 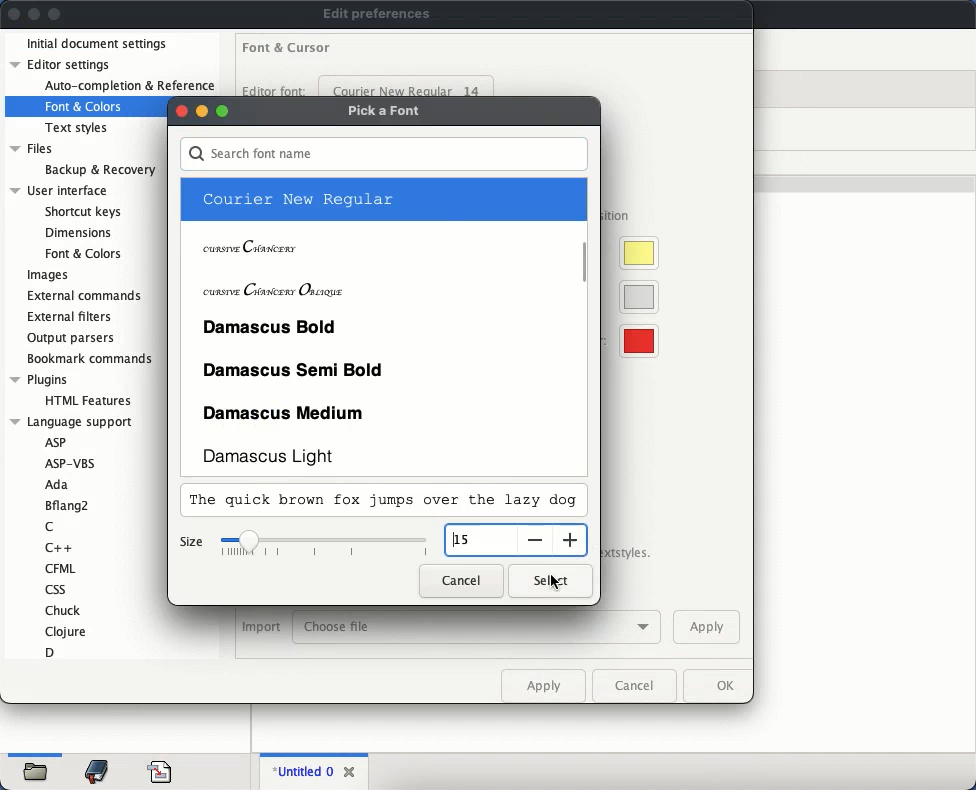 I want to click on ASP-VBS, so click(x=77, y=463).